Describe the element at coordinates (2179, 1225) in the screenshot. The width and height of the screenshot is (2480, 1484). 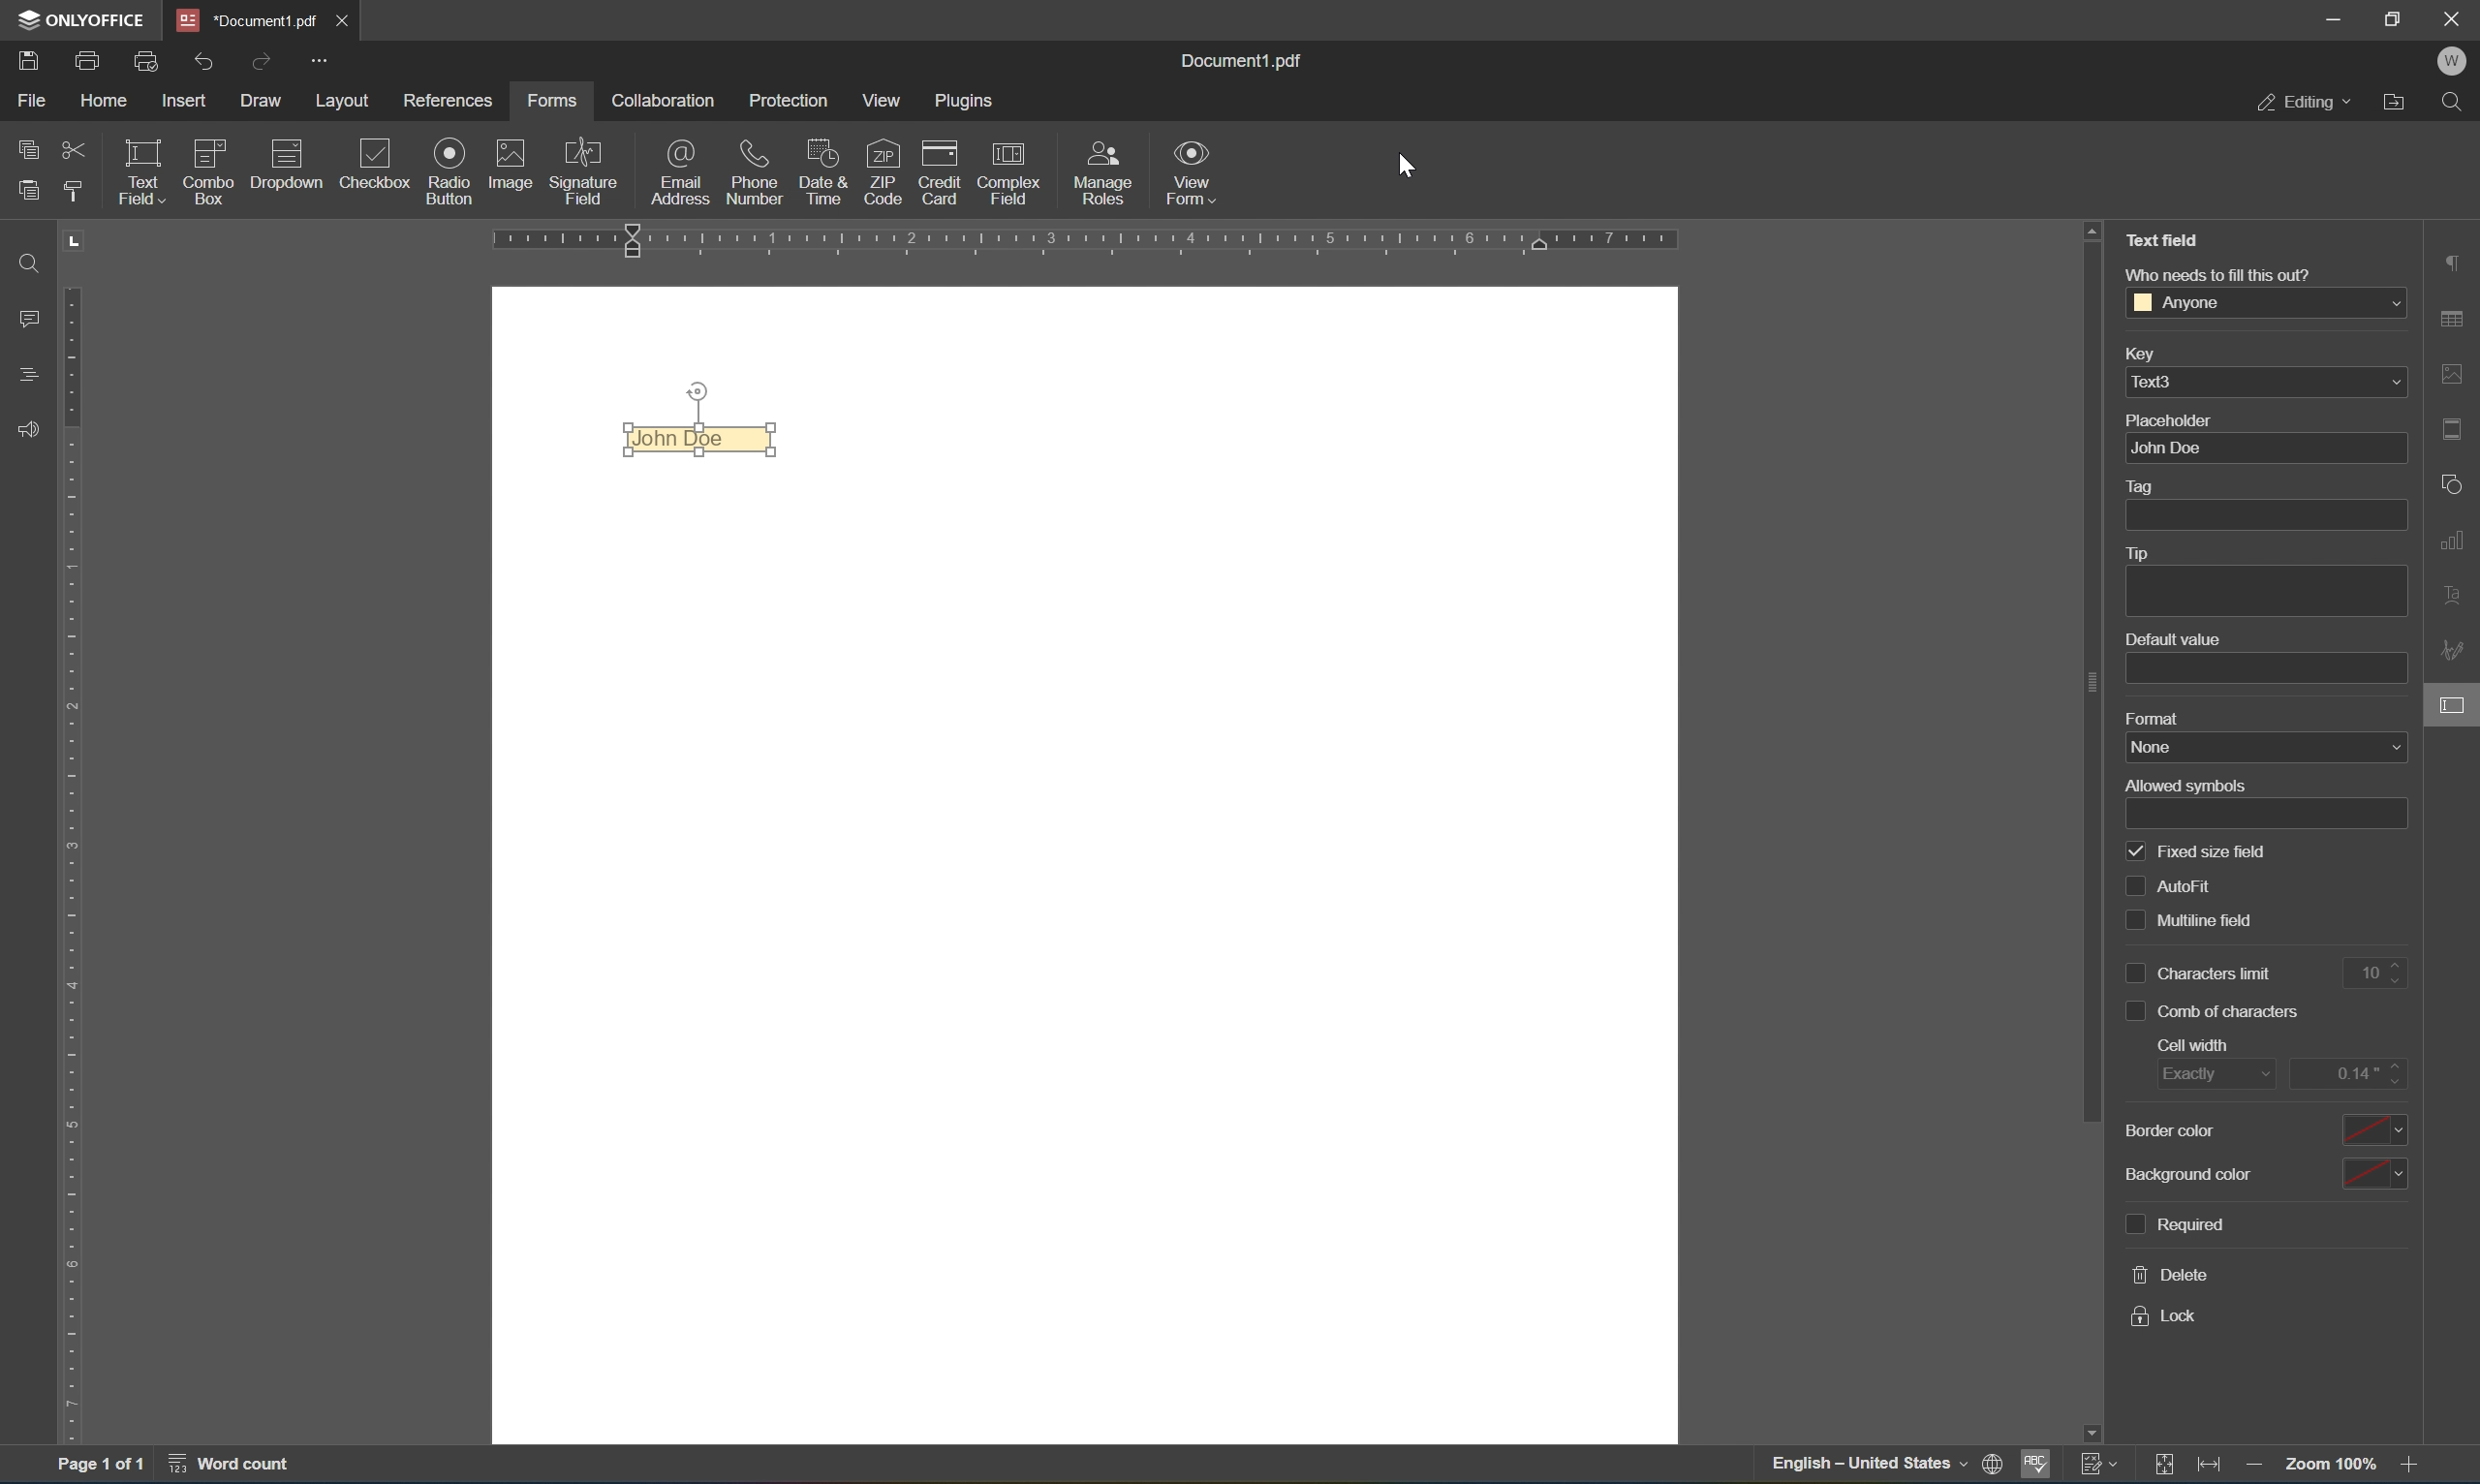
I see `required` at that location.